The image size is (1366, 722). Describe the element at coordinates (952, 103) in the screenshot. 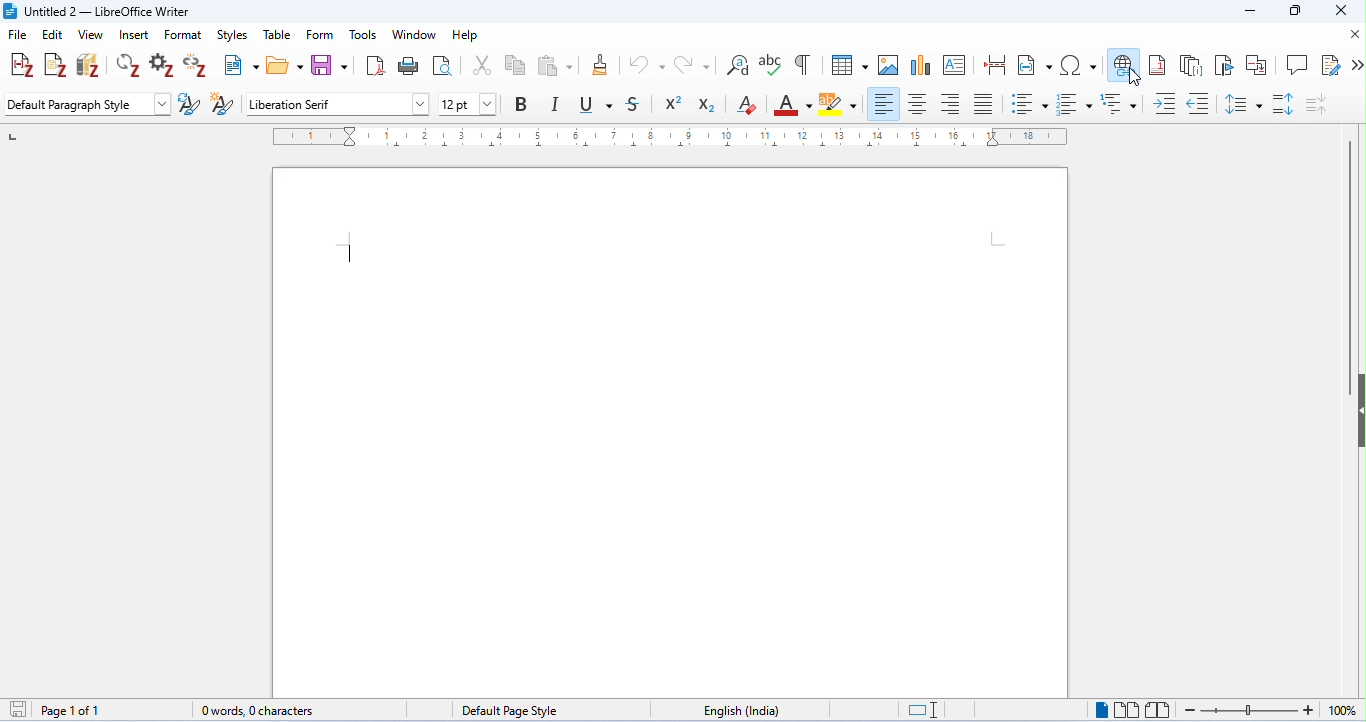

I see `align right` at that location.